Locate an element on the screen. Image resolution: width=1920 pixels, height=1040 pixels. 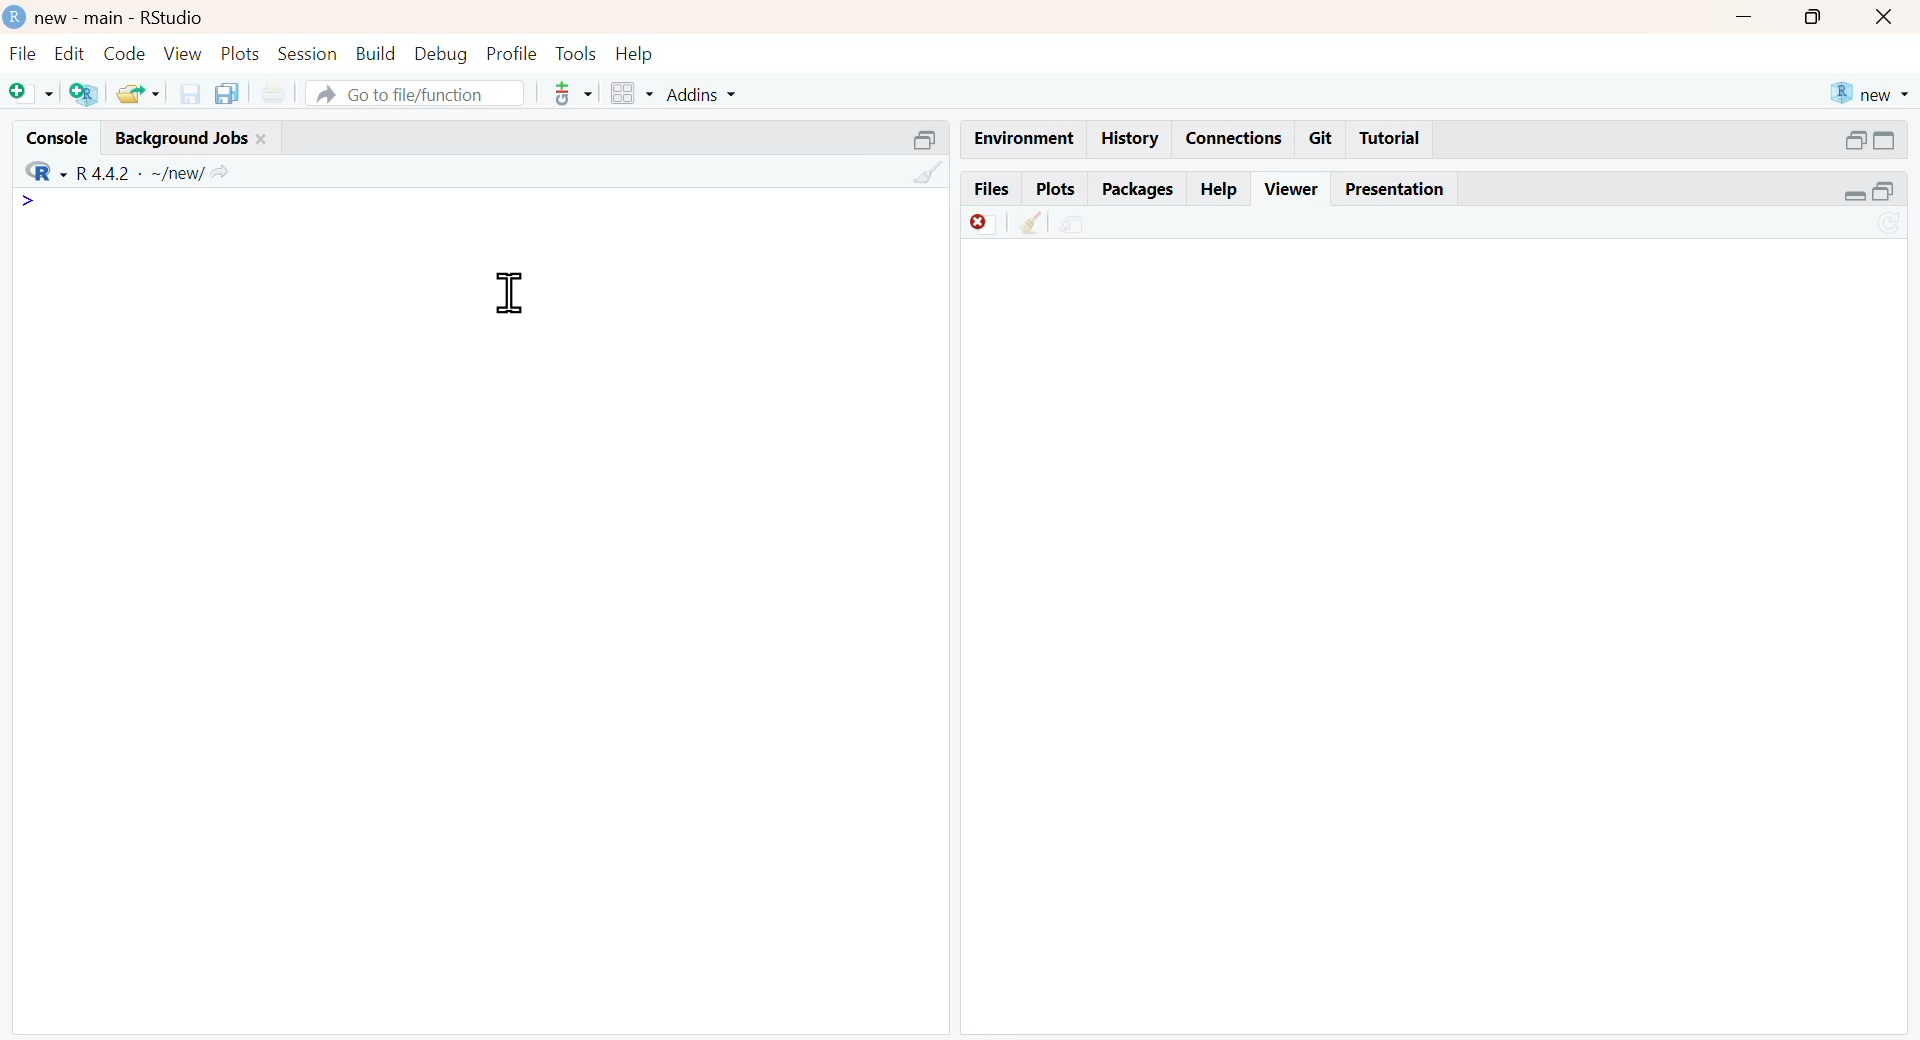
windows pane is located at coordinates (623, 94).